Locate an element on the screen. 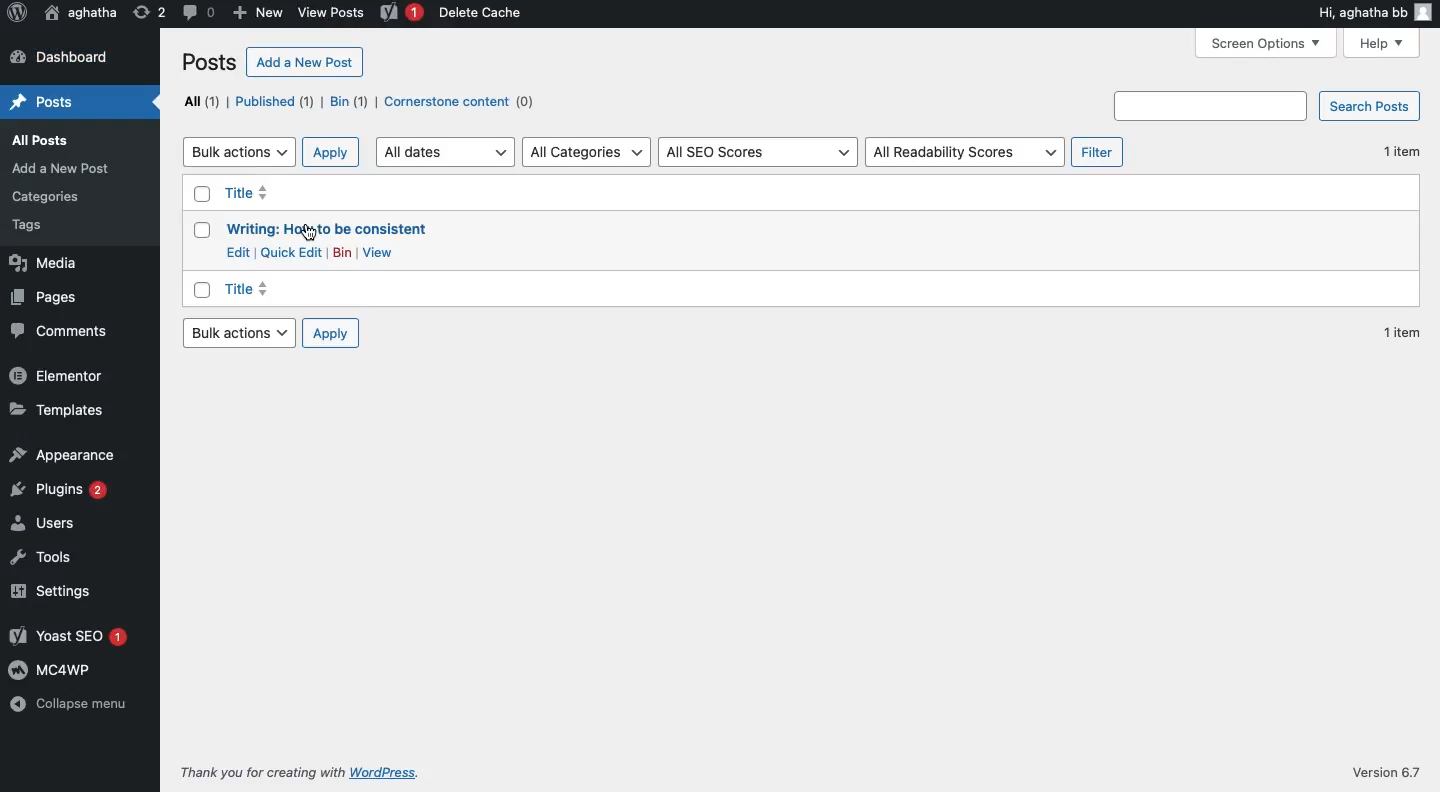  All SEO Scores is located at coordinates (755, 153).